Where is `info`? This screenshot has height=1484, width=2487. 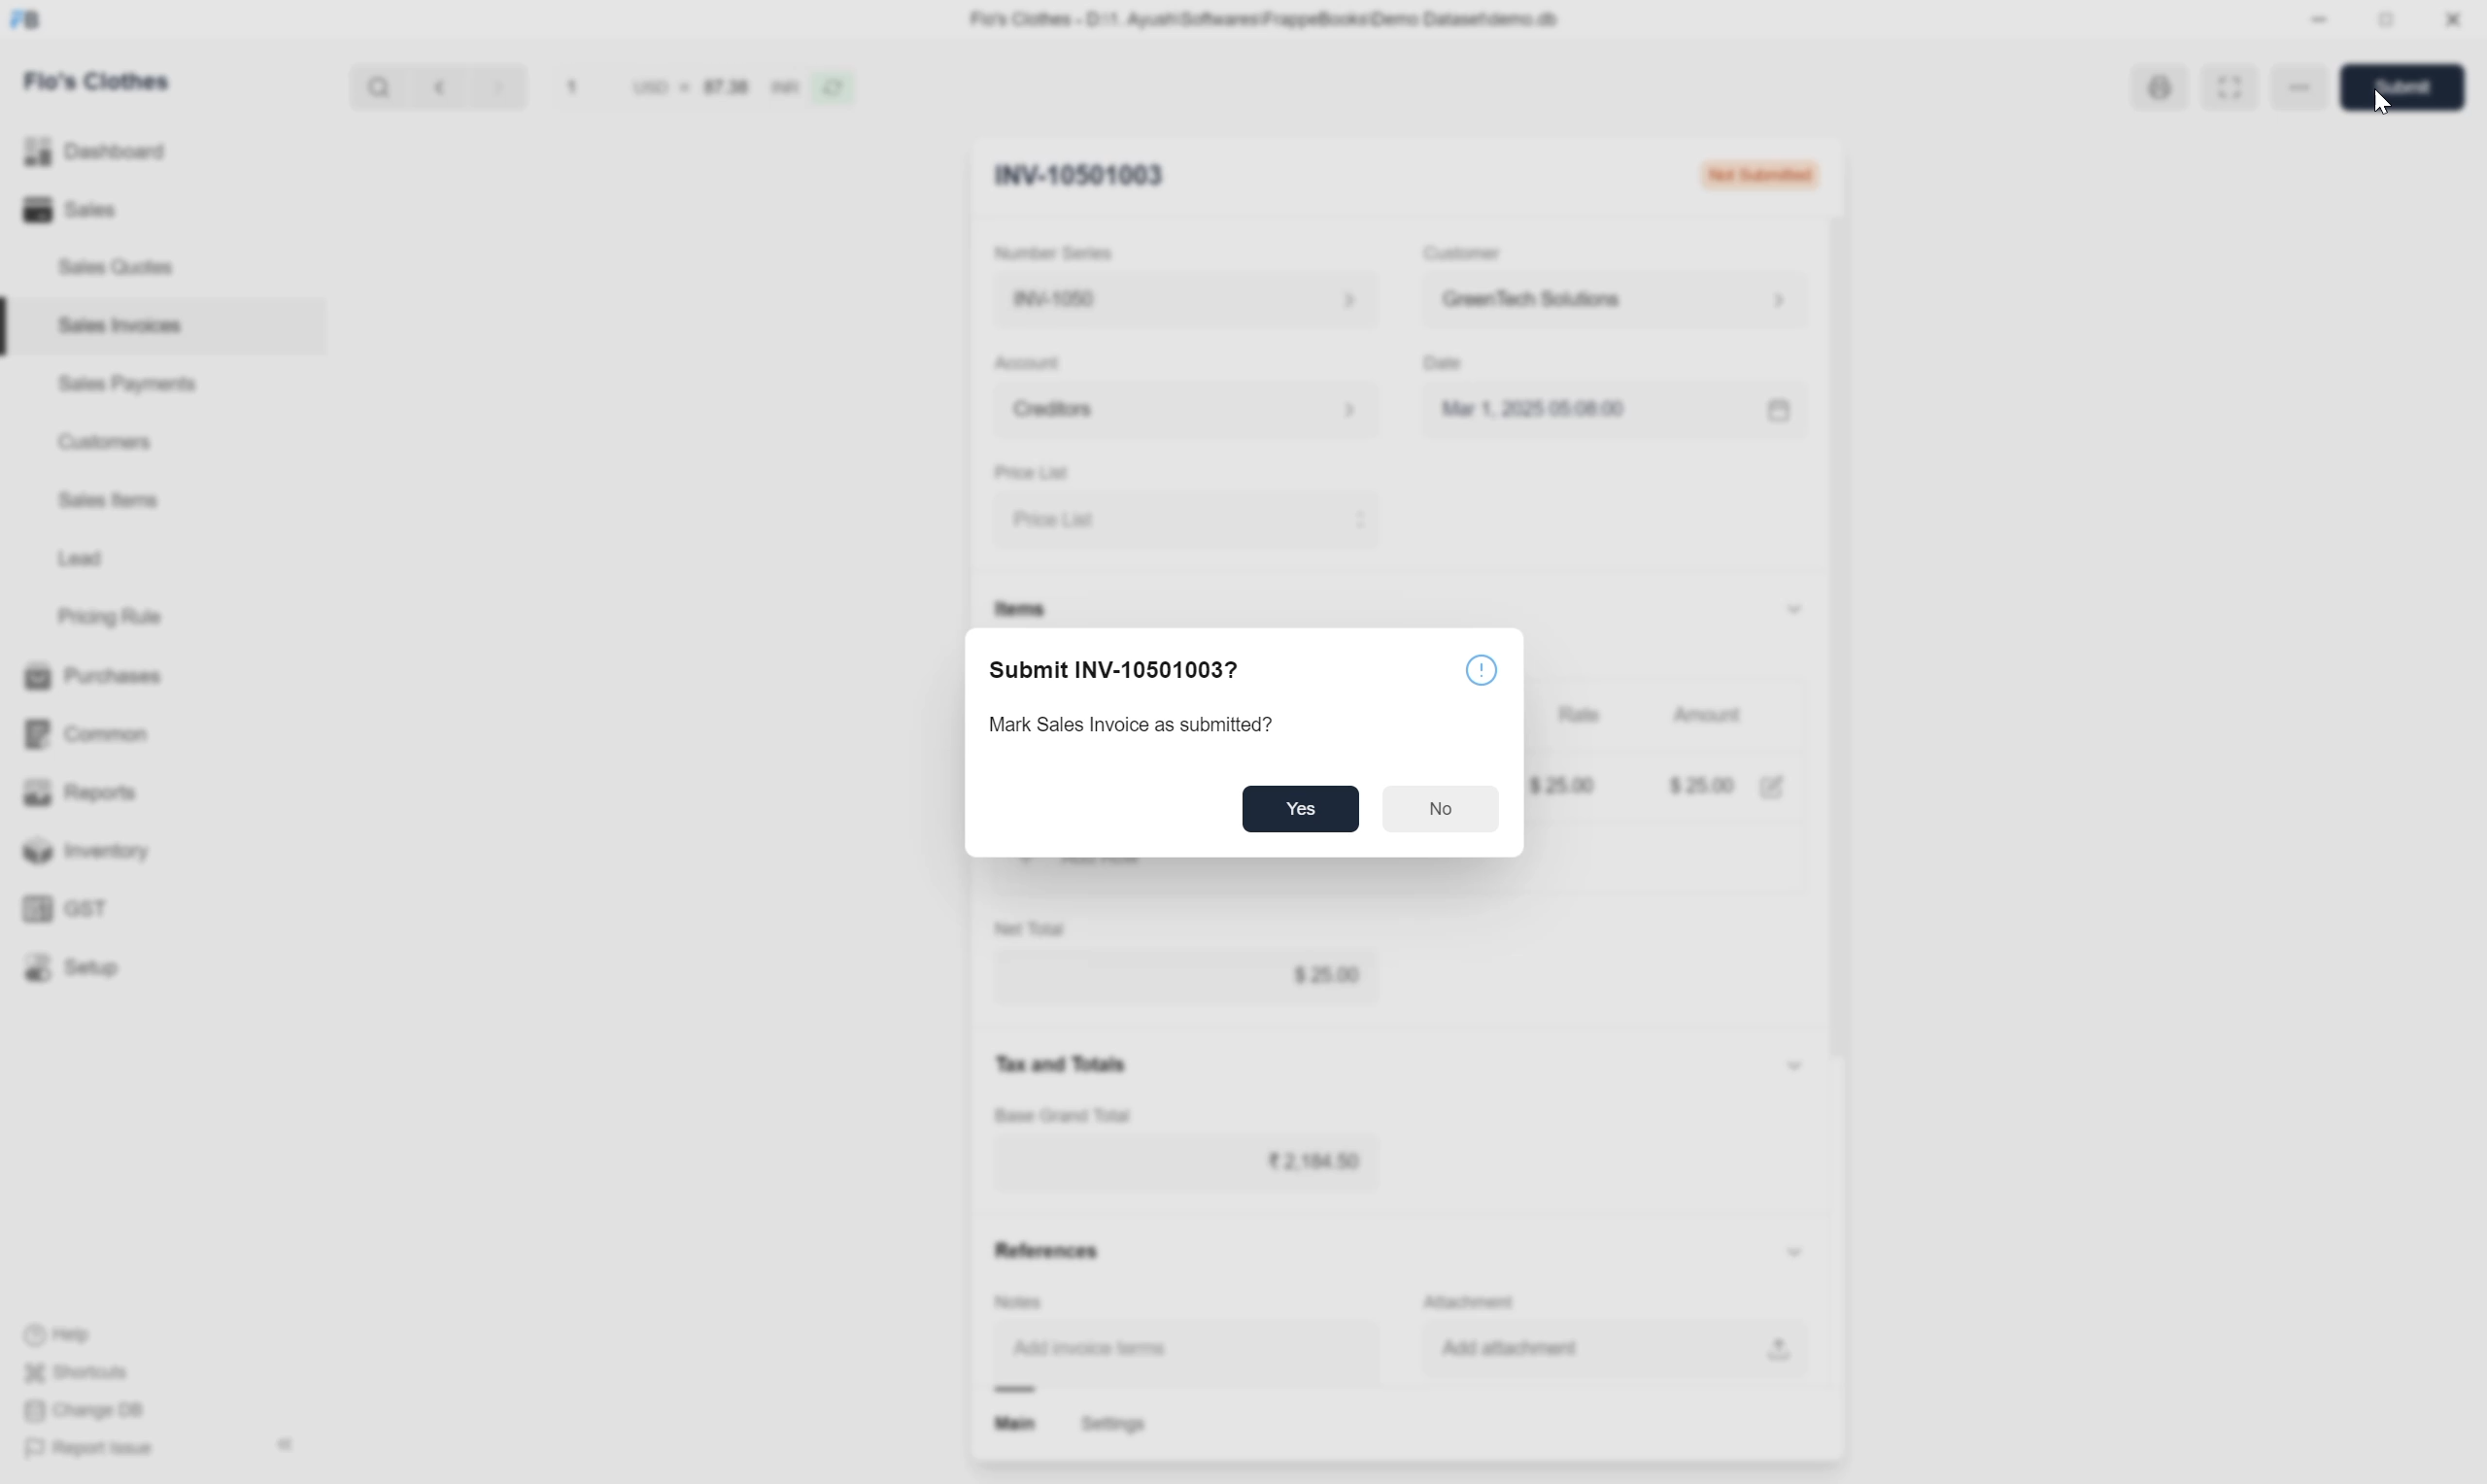 info is located at coordinates (1484, 667).